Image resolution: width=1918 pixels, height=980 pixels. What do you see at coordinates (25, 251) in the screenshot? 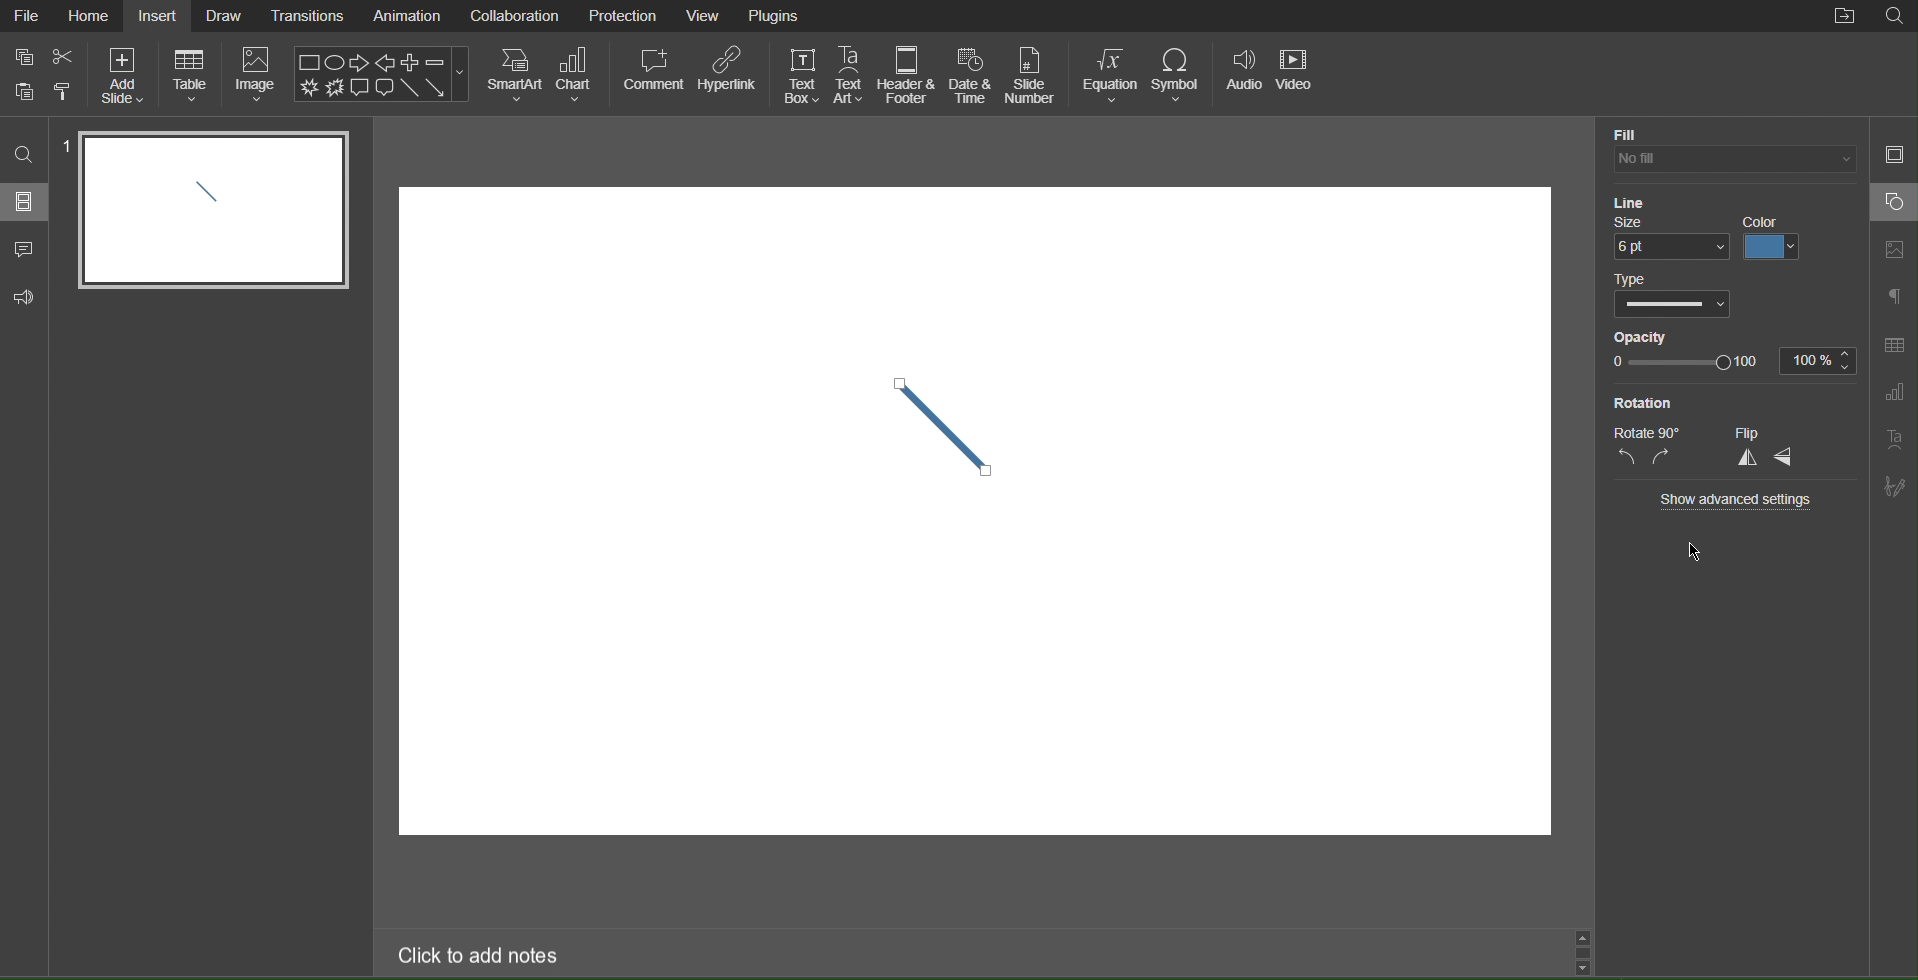
I see `Comment` at bounding box center [25, 251].